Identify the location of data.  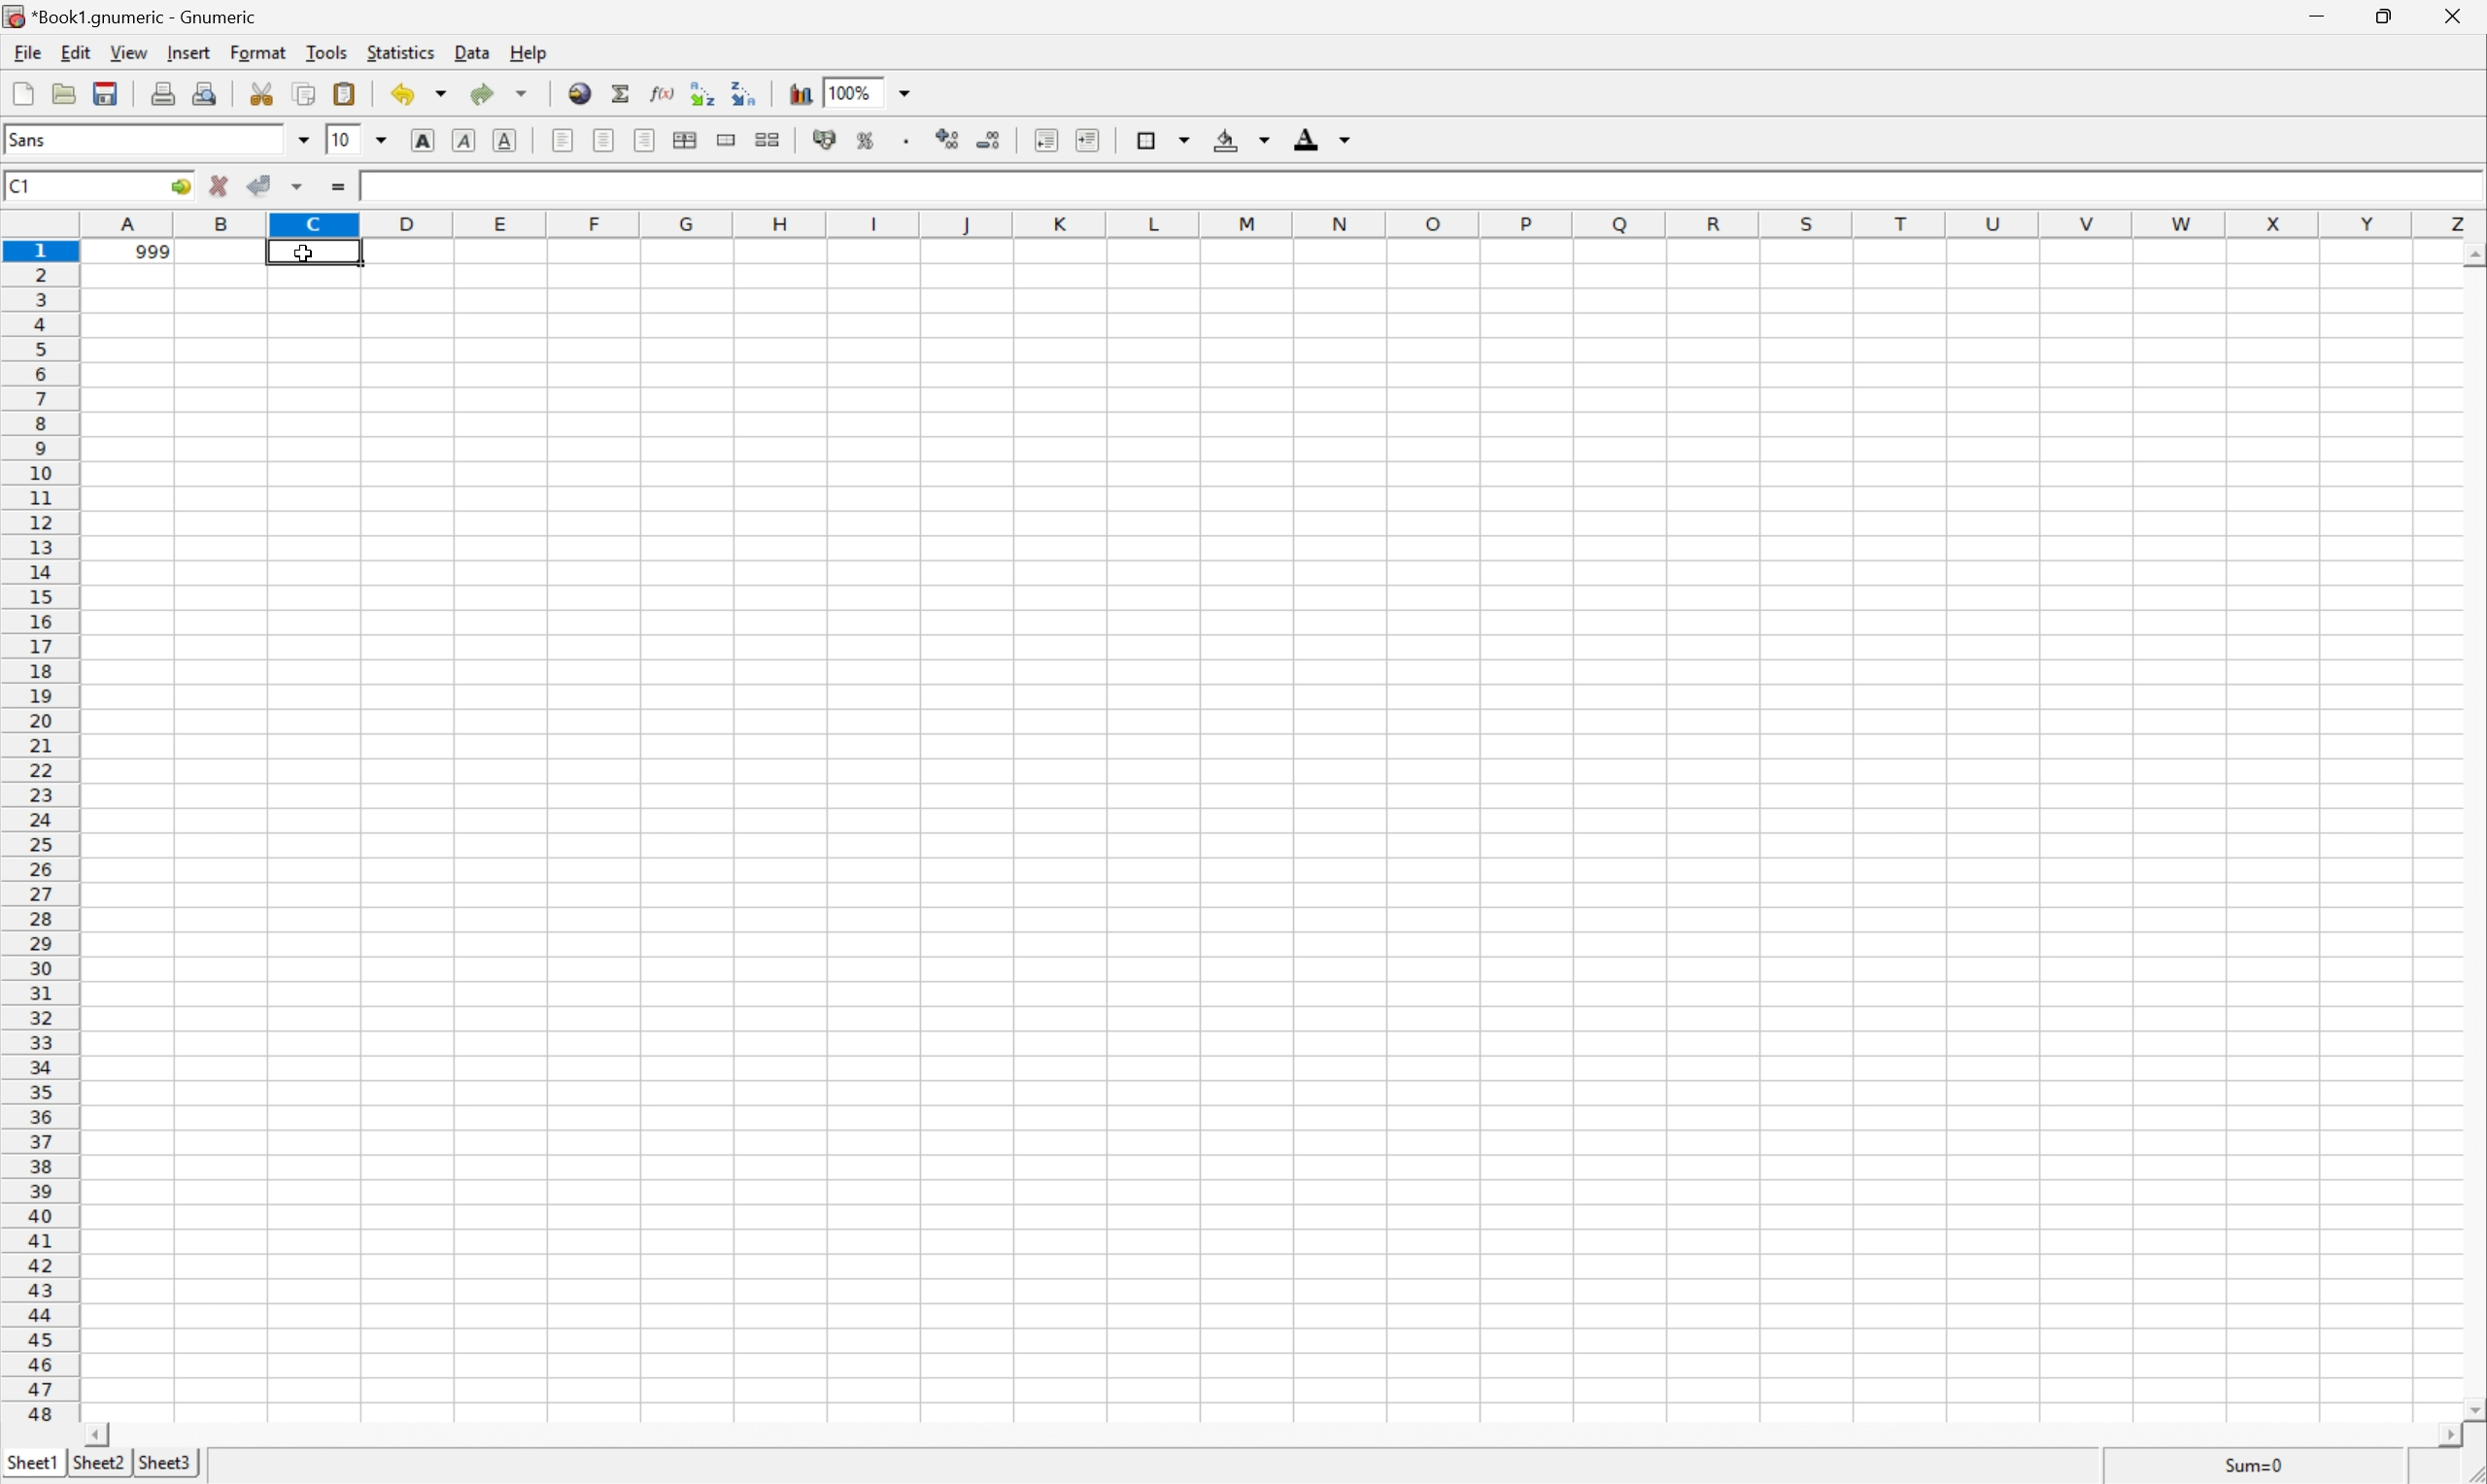
(476, 53).